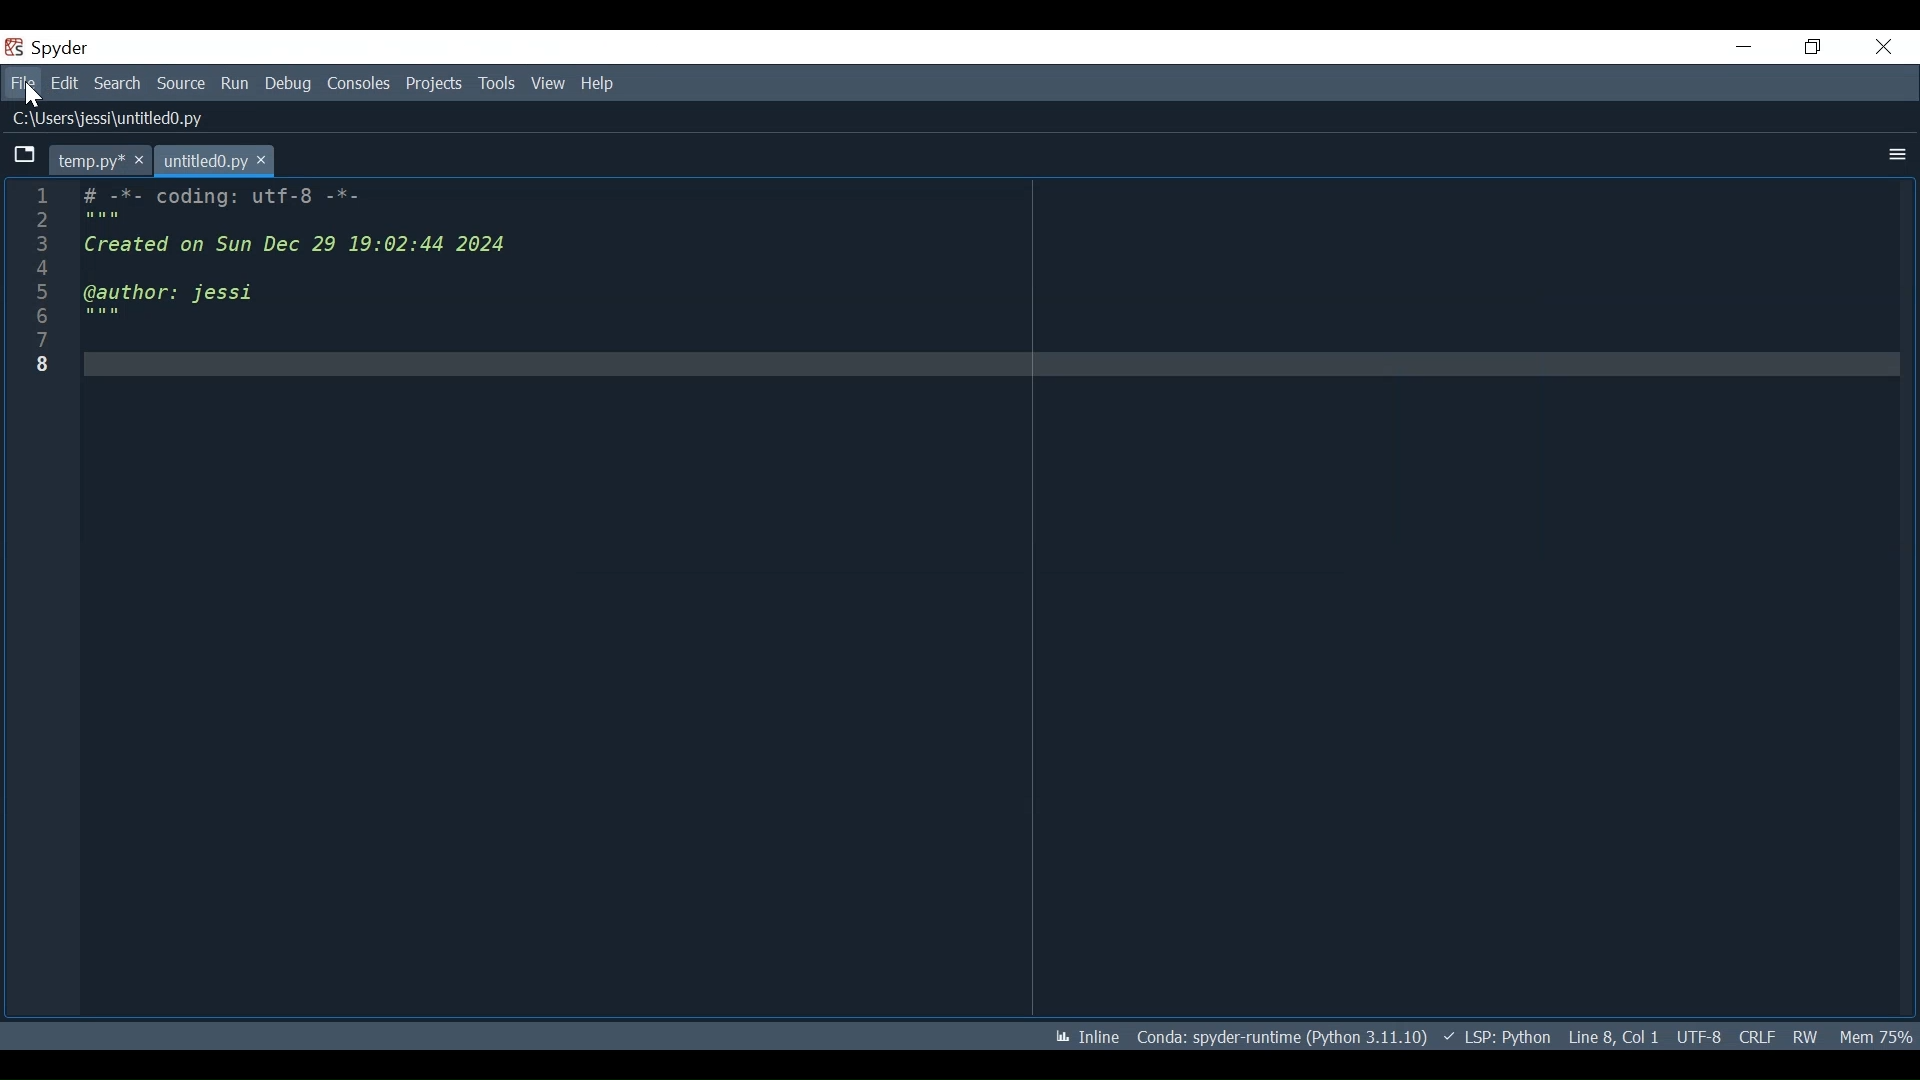 Image resolution: width=1920 pixels, height=1080 pixels. Describe the element at coordinates (99, 160) in the screenshot. I see `temp.py` at that location.